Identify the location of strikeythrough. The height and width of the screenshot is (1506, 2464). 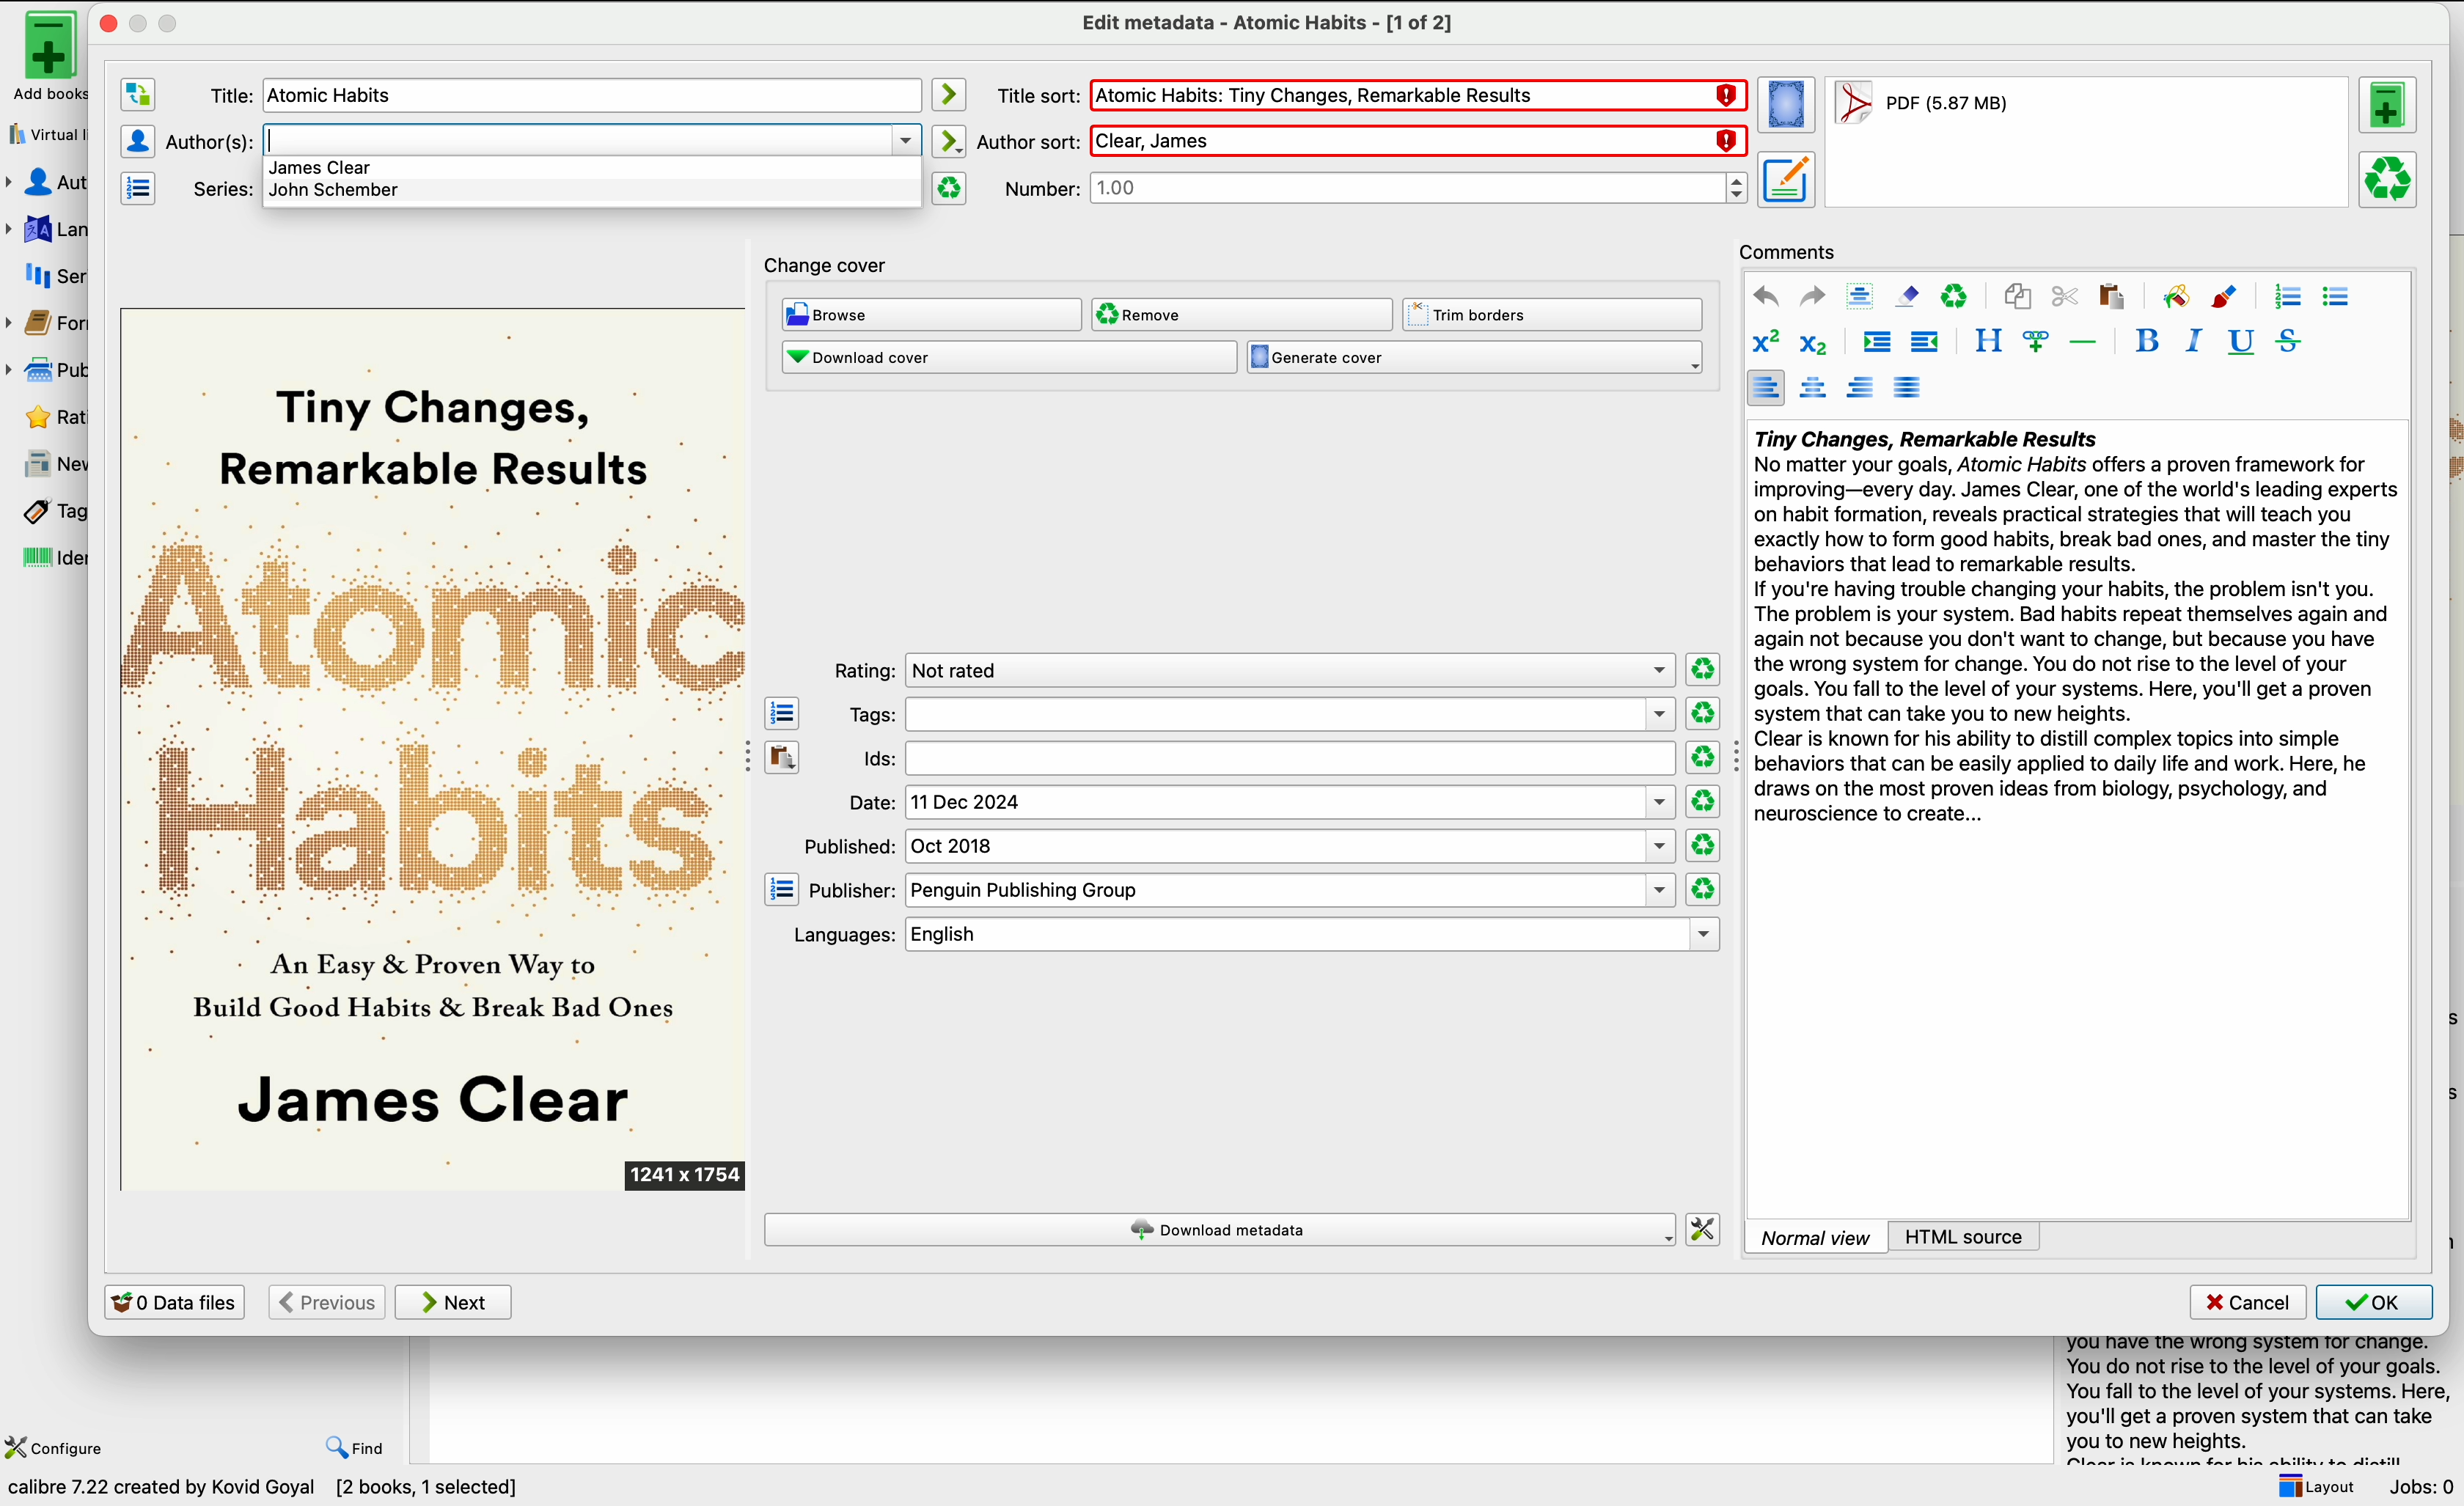
(2290, 342).